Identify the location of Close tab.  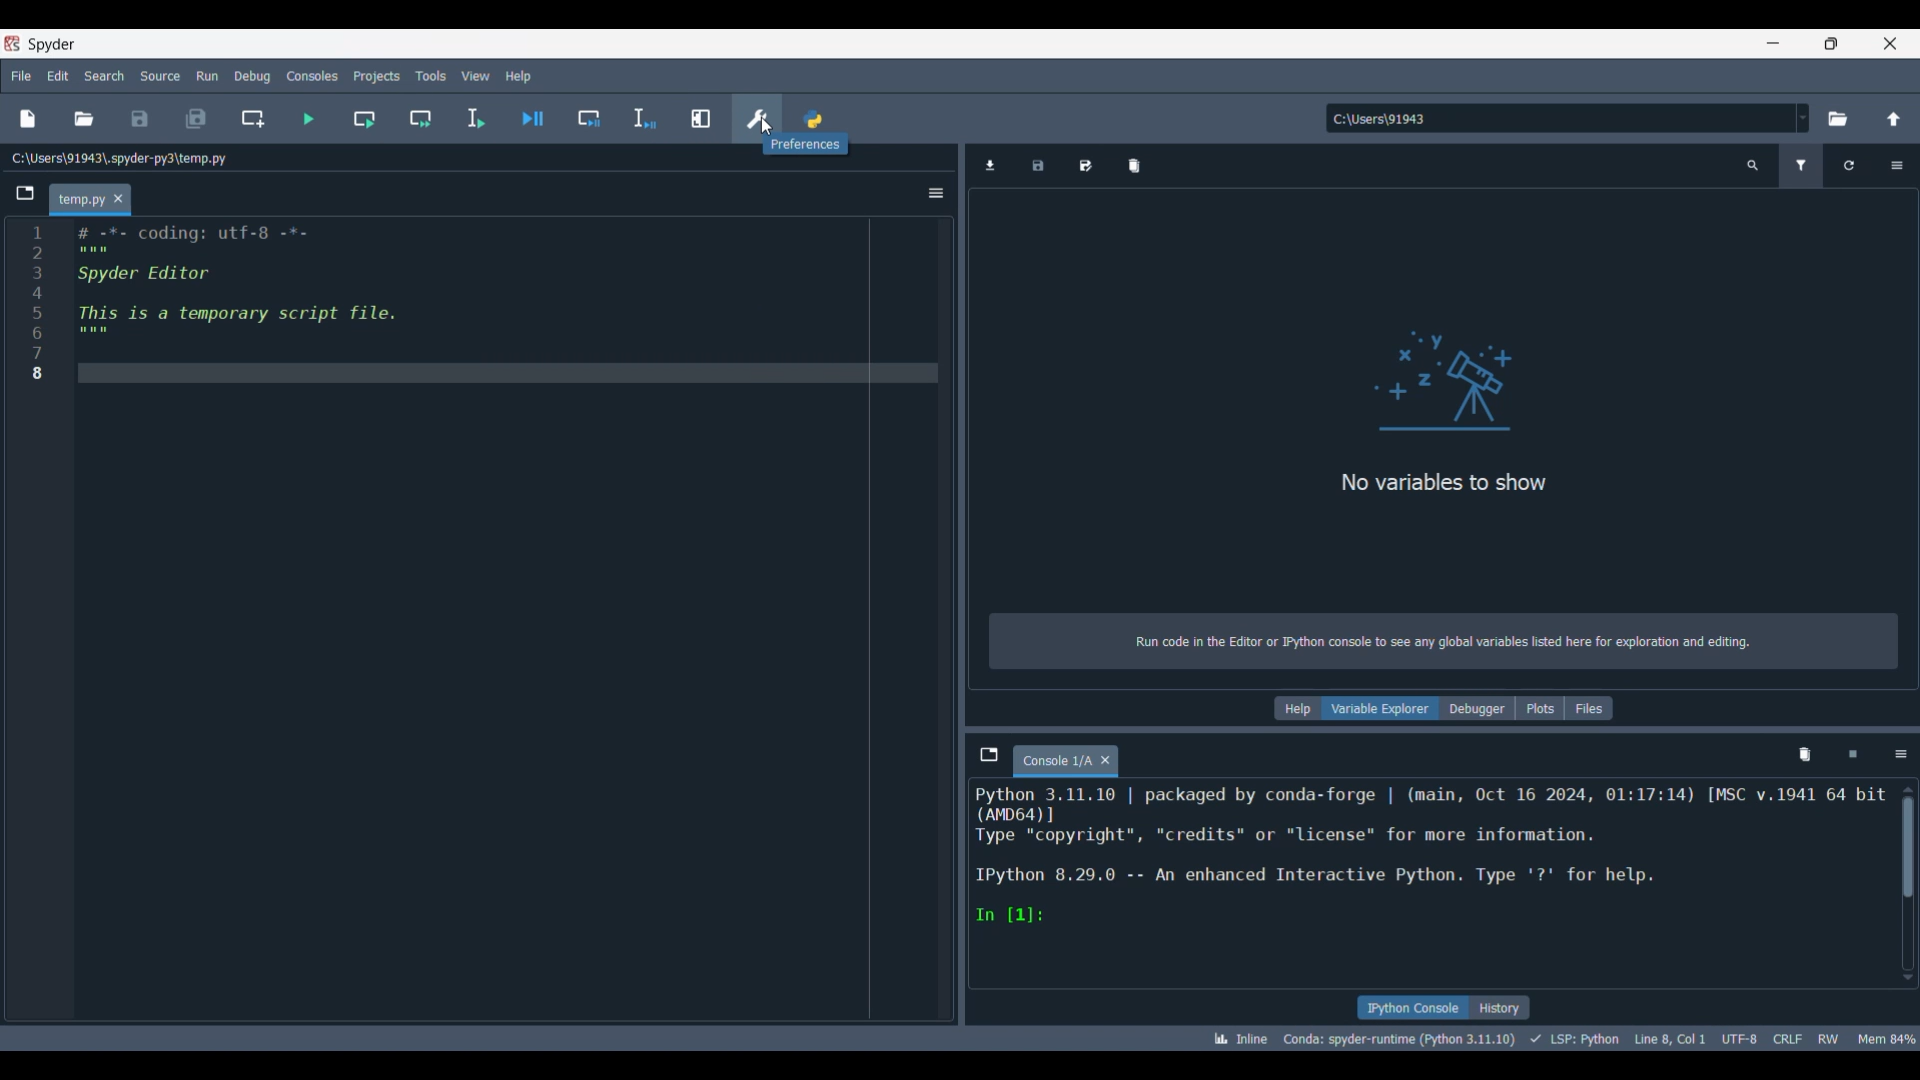
(118, 198).